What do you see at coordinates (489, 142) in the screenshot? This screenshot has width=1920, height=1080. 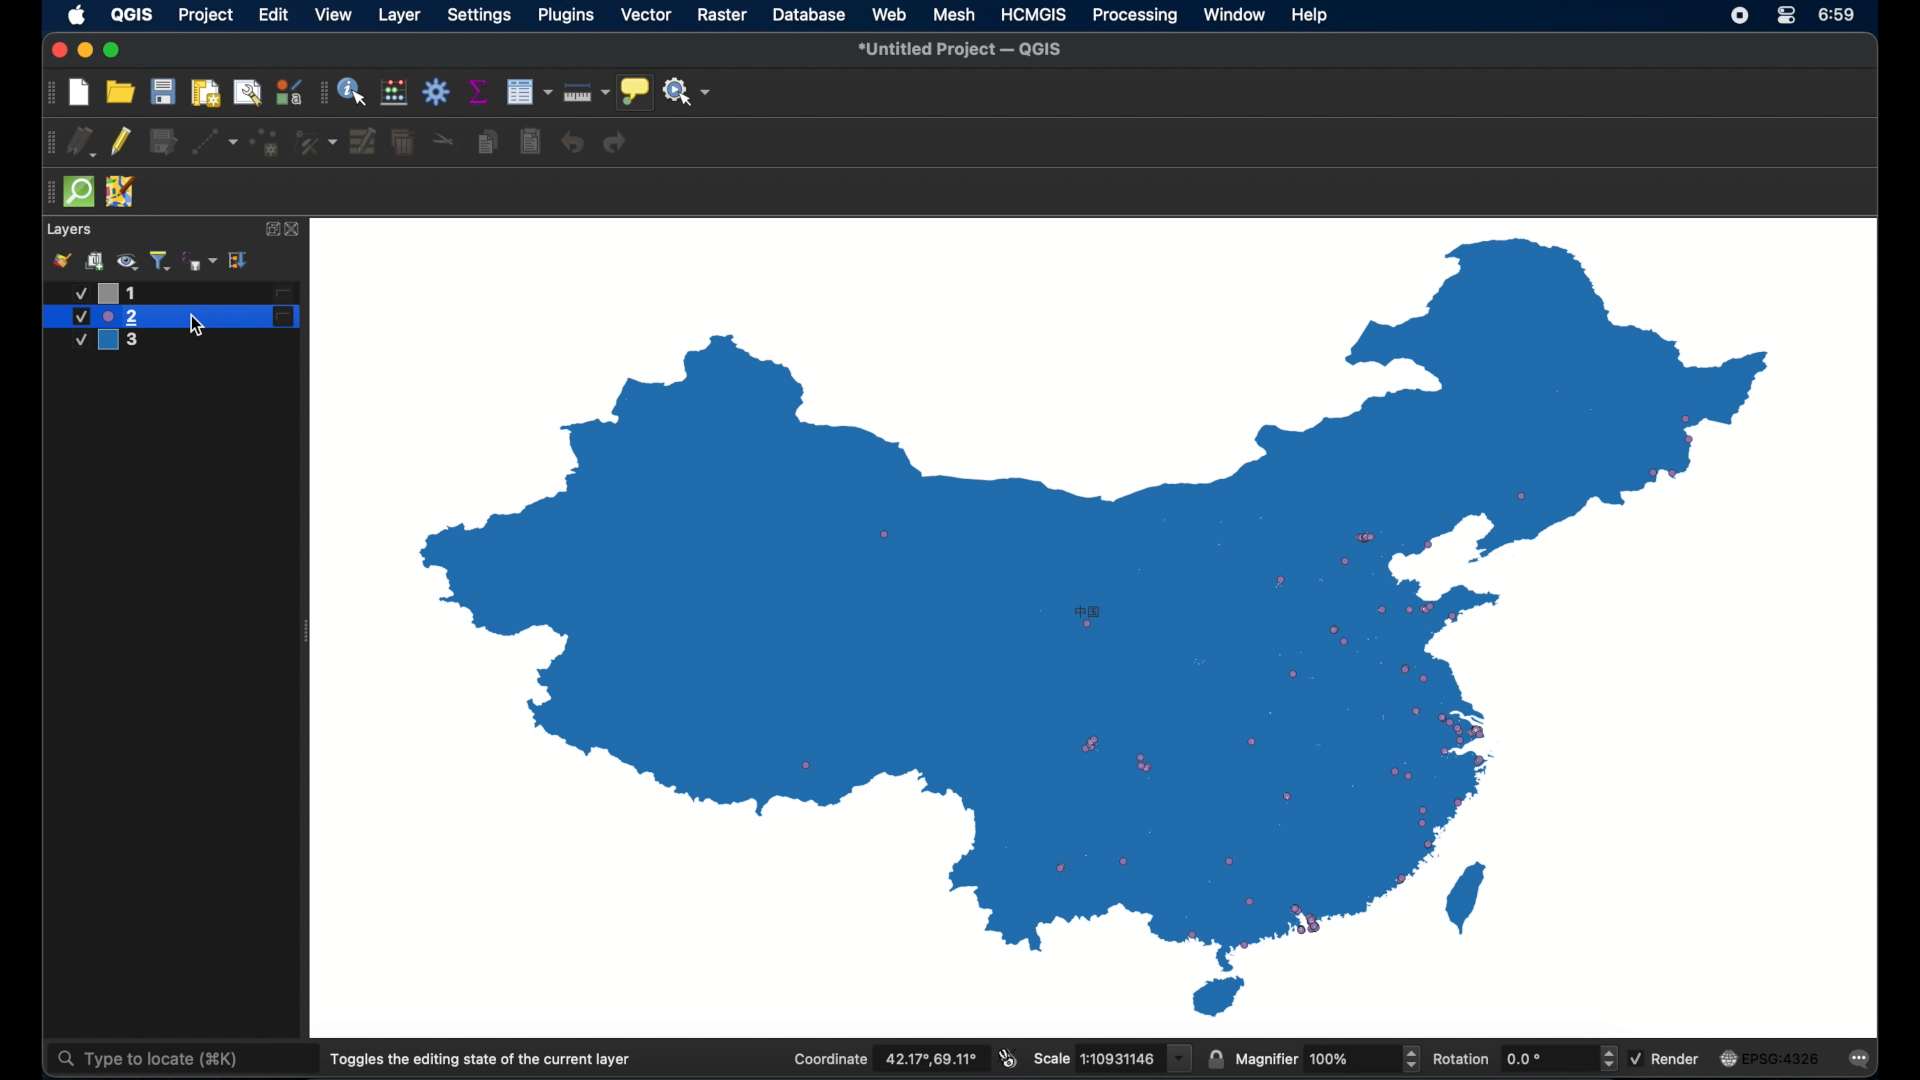 I see `copy ` at bounding box center [489, 142].